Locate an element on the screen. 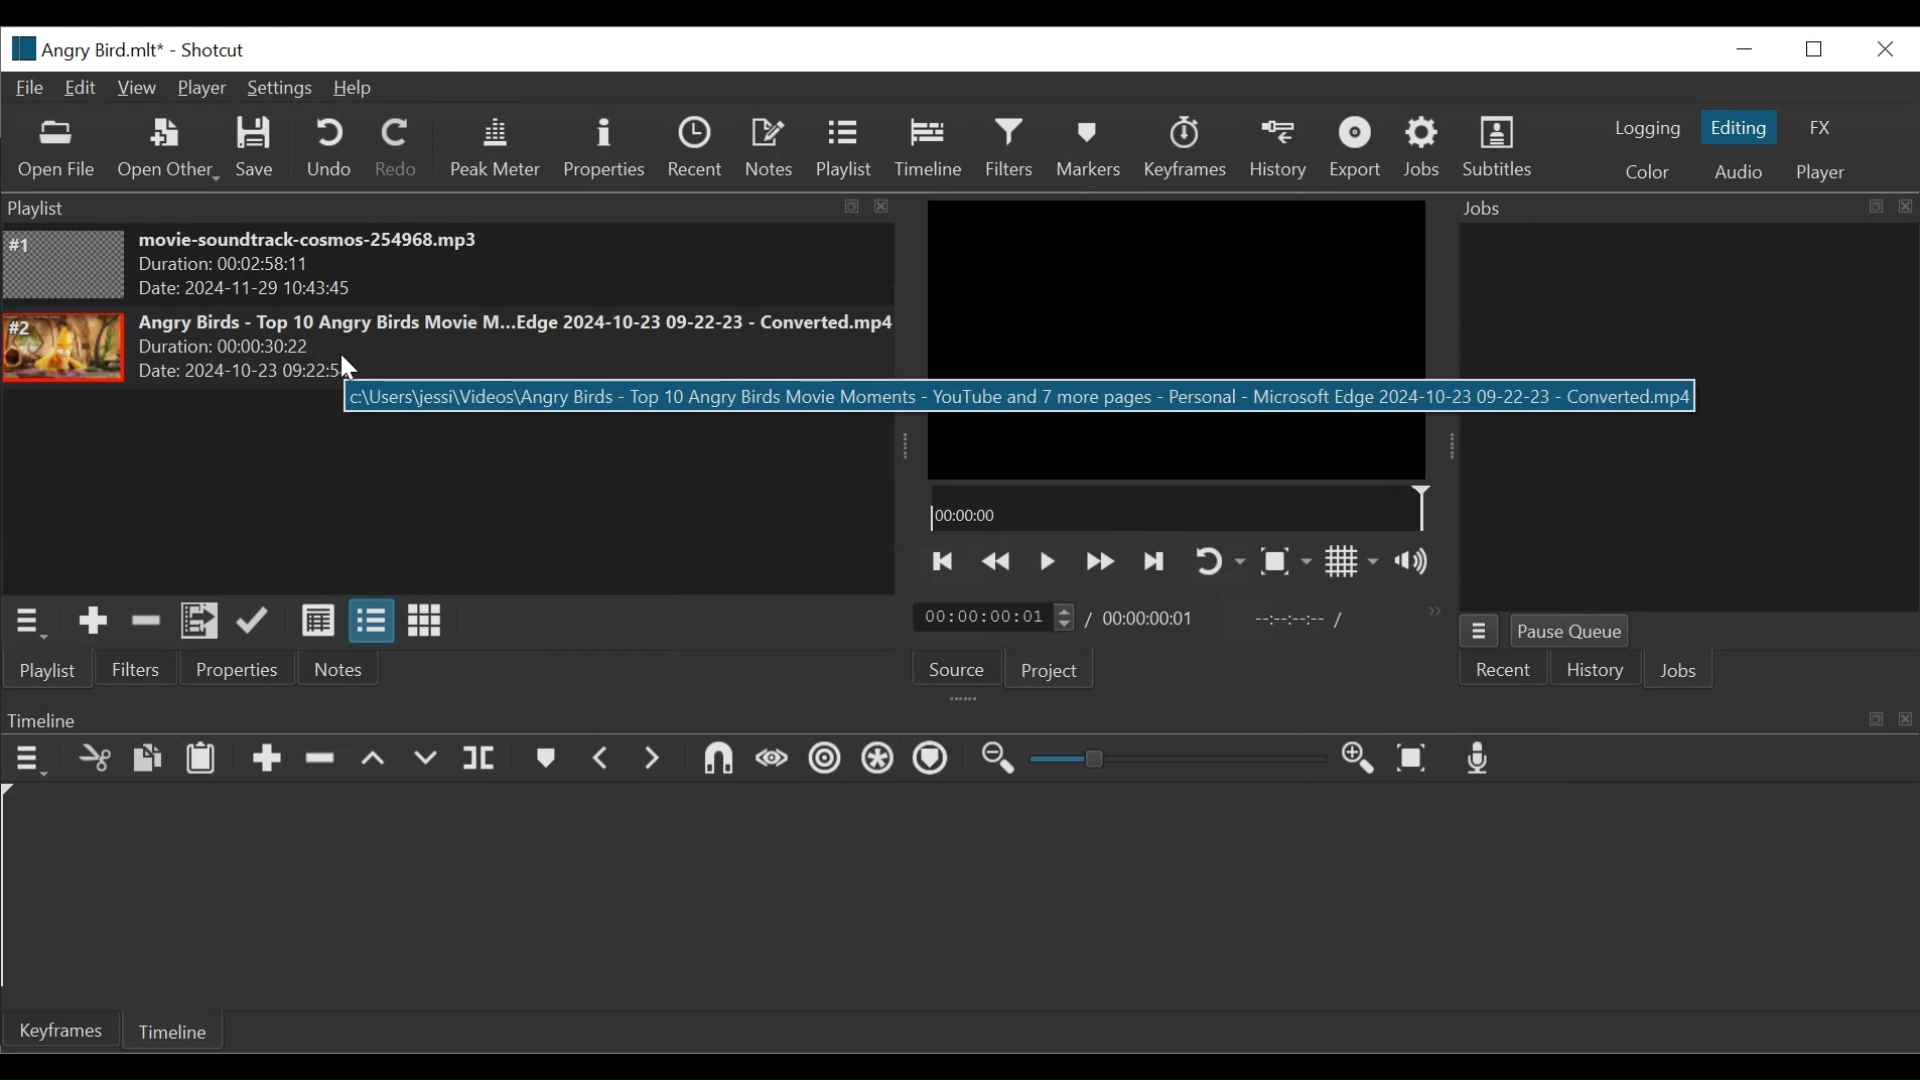 The width and height of the screenshot is (1920, 1080). Open Other is located at coordinates (169, 150).